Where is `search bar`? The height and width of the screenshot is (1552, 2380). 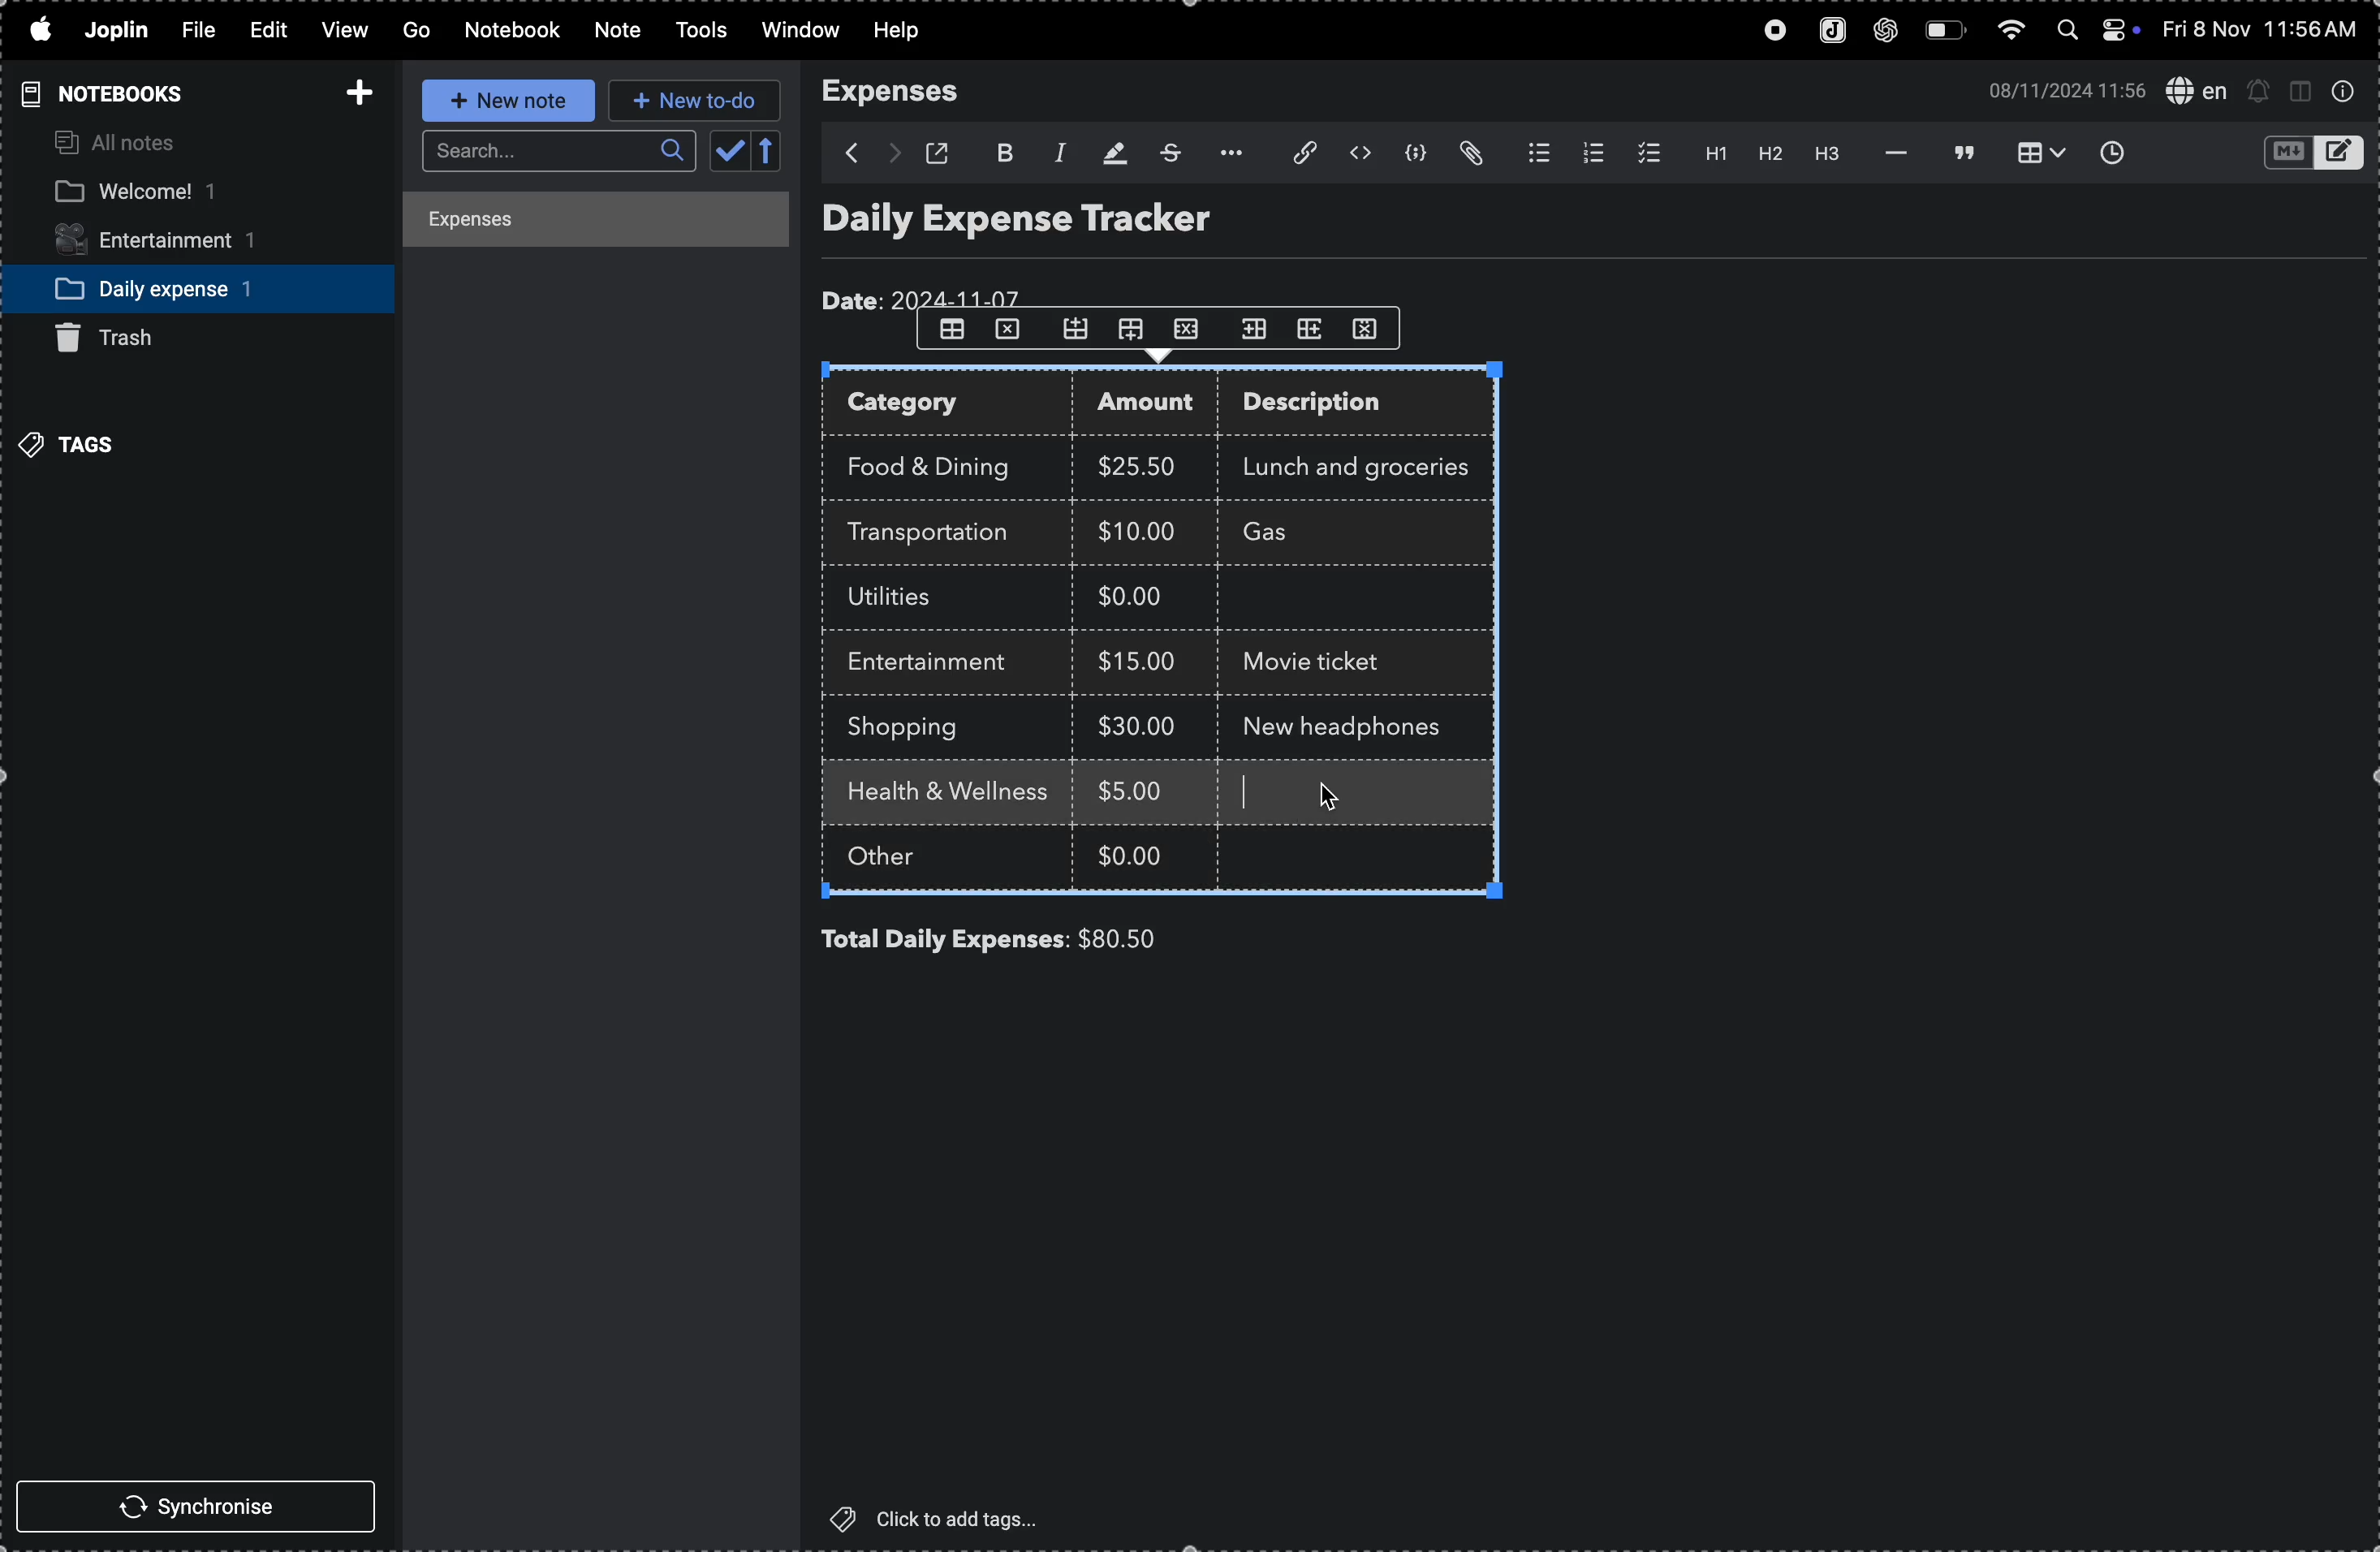 search bar is located at coordinates (554, 152).